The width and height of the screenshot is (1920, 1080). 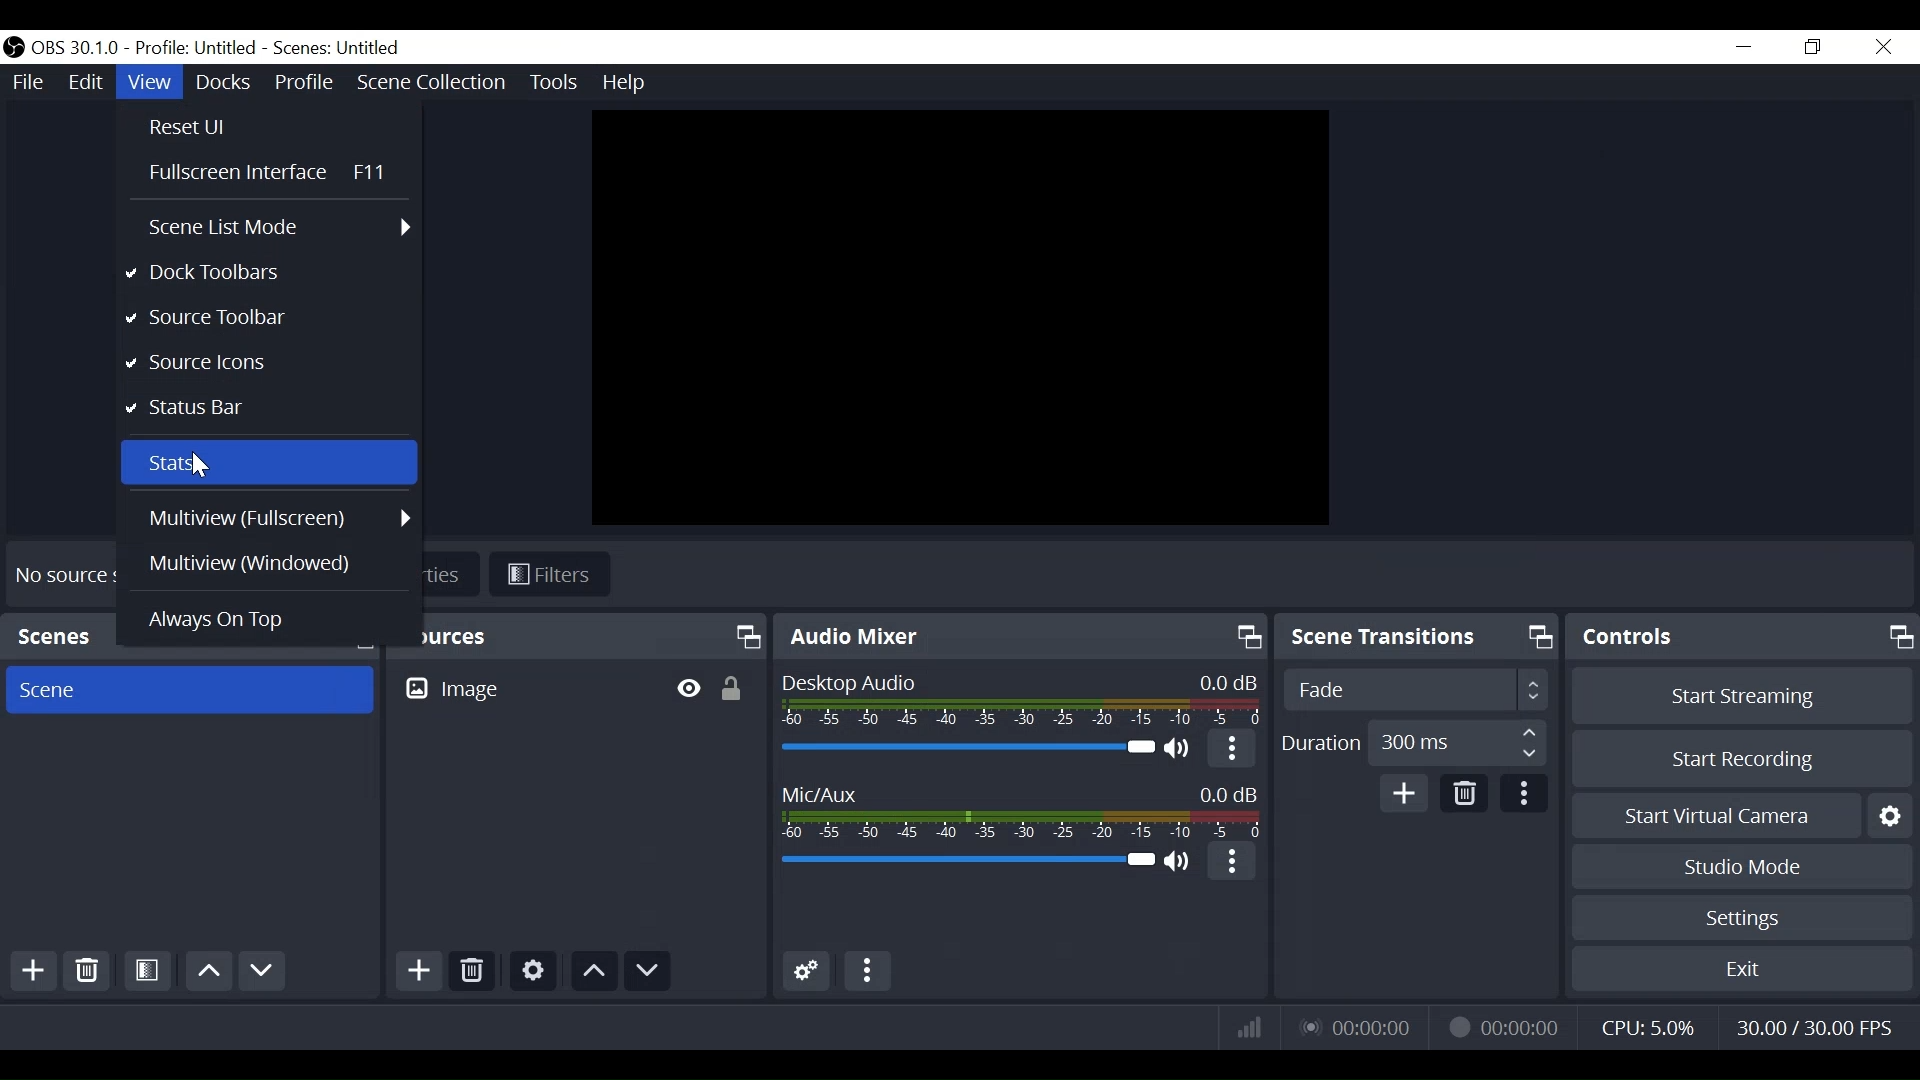 What do you see at coordinates (1017, 700) in the screenshot?
I see `Desktop Audio` at bounding box center [1017, 700].